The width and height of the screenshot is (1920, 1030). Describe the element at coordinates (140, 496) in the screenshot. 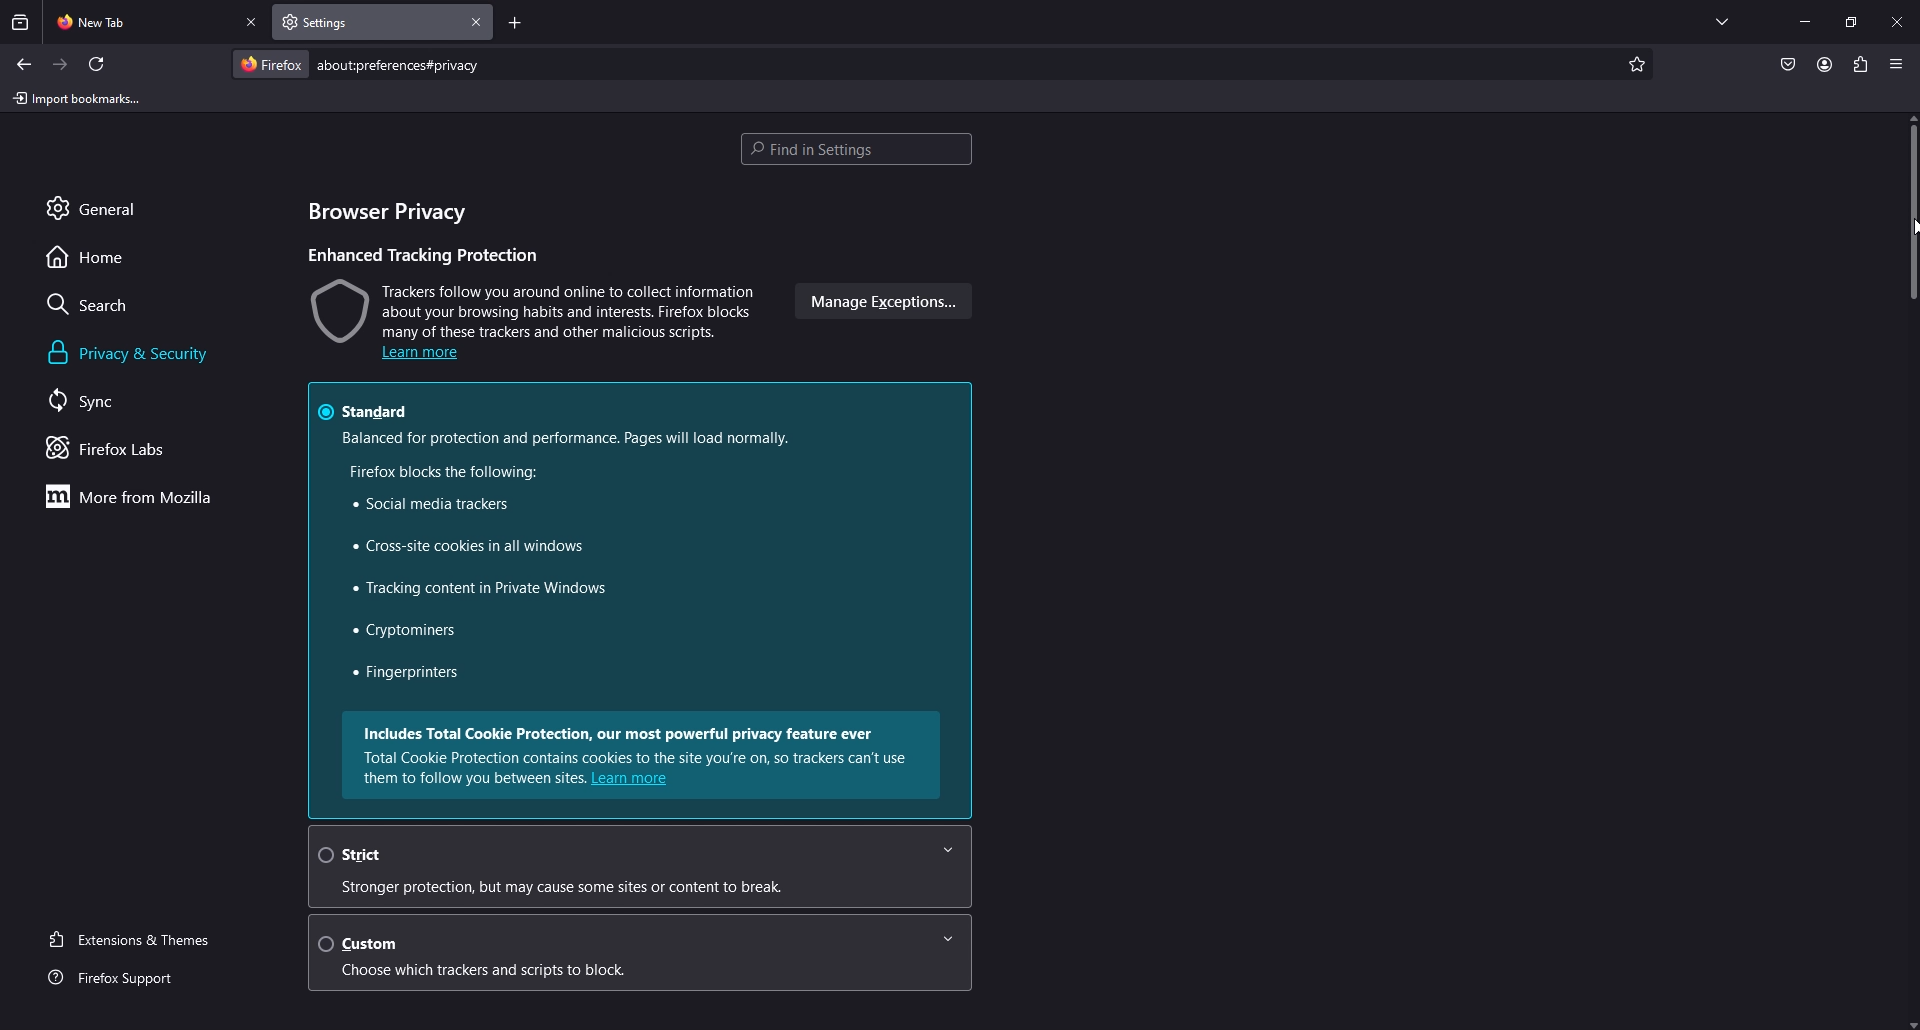

I see `more from mozilla` at that location.